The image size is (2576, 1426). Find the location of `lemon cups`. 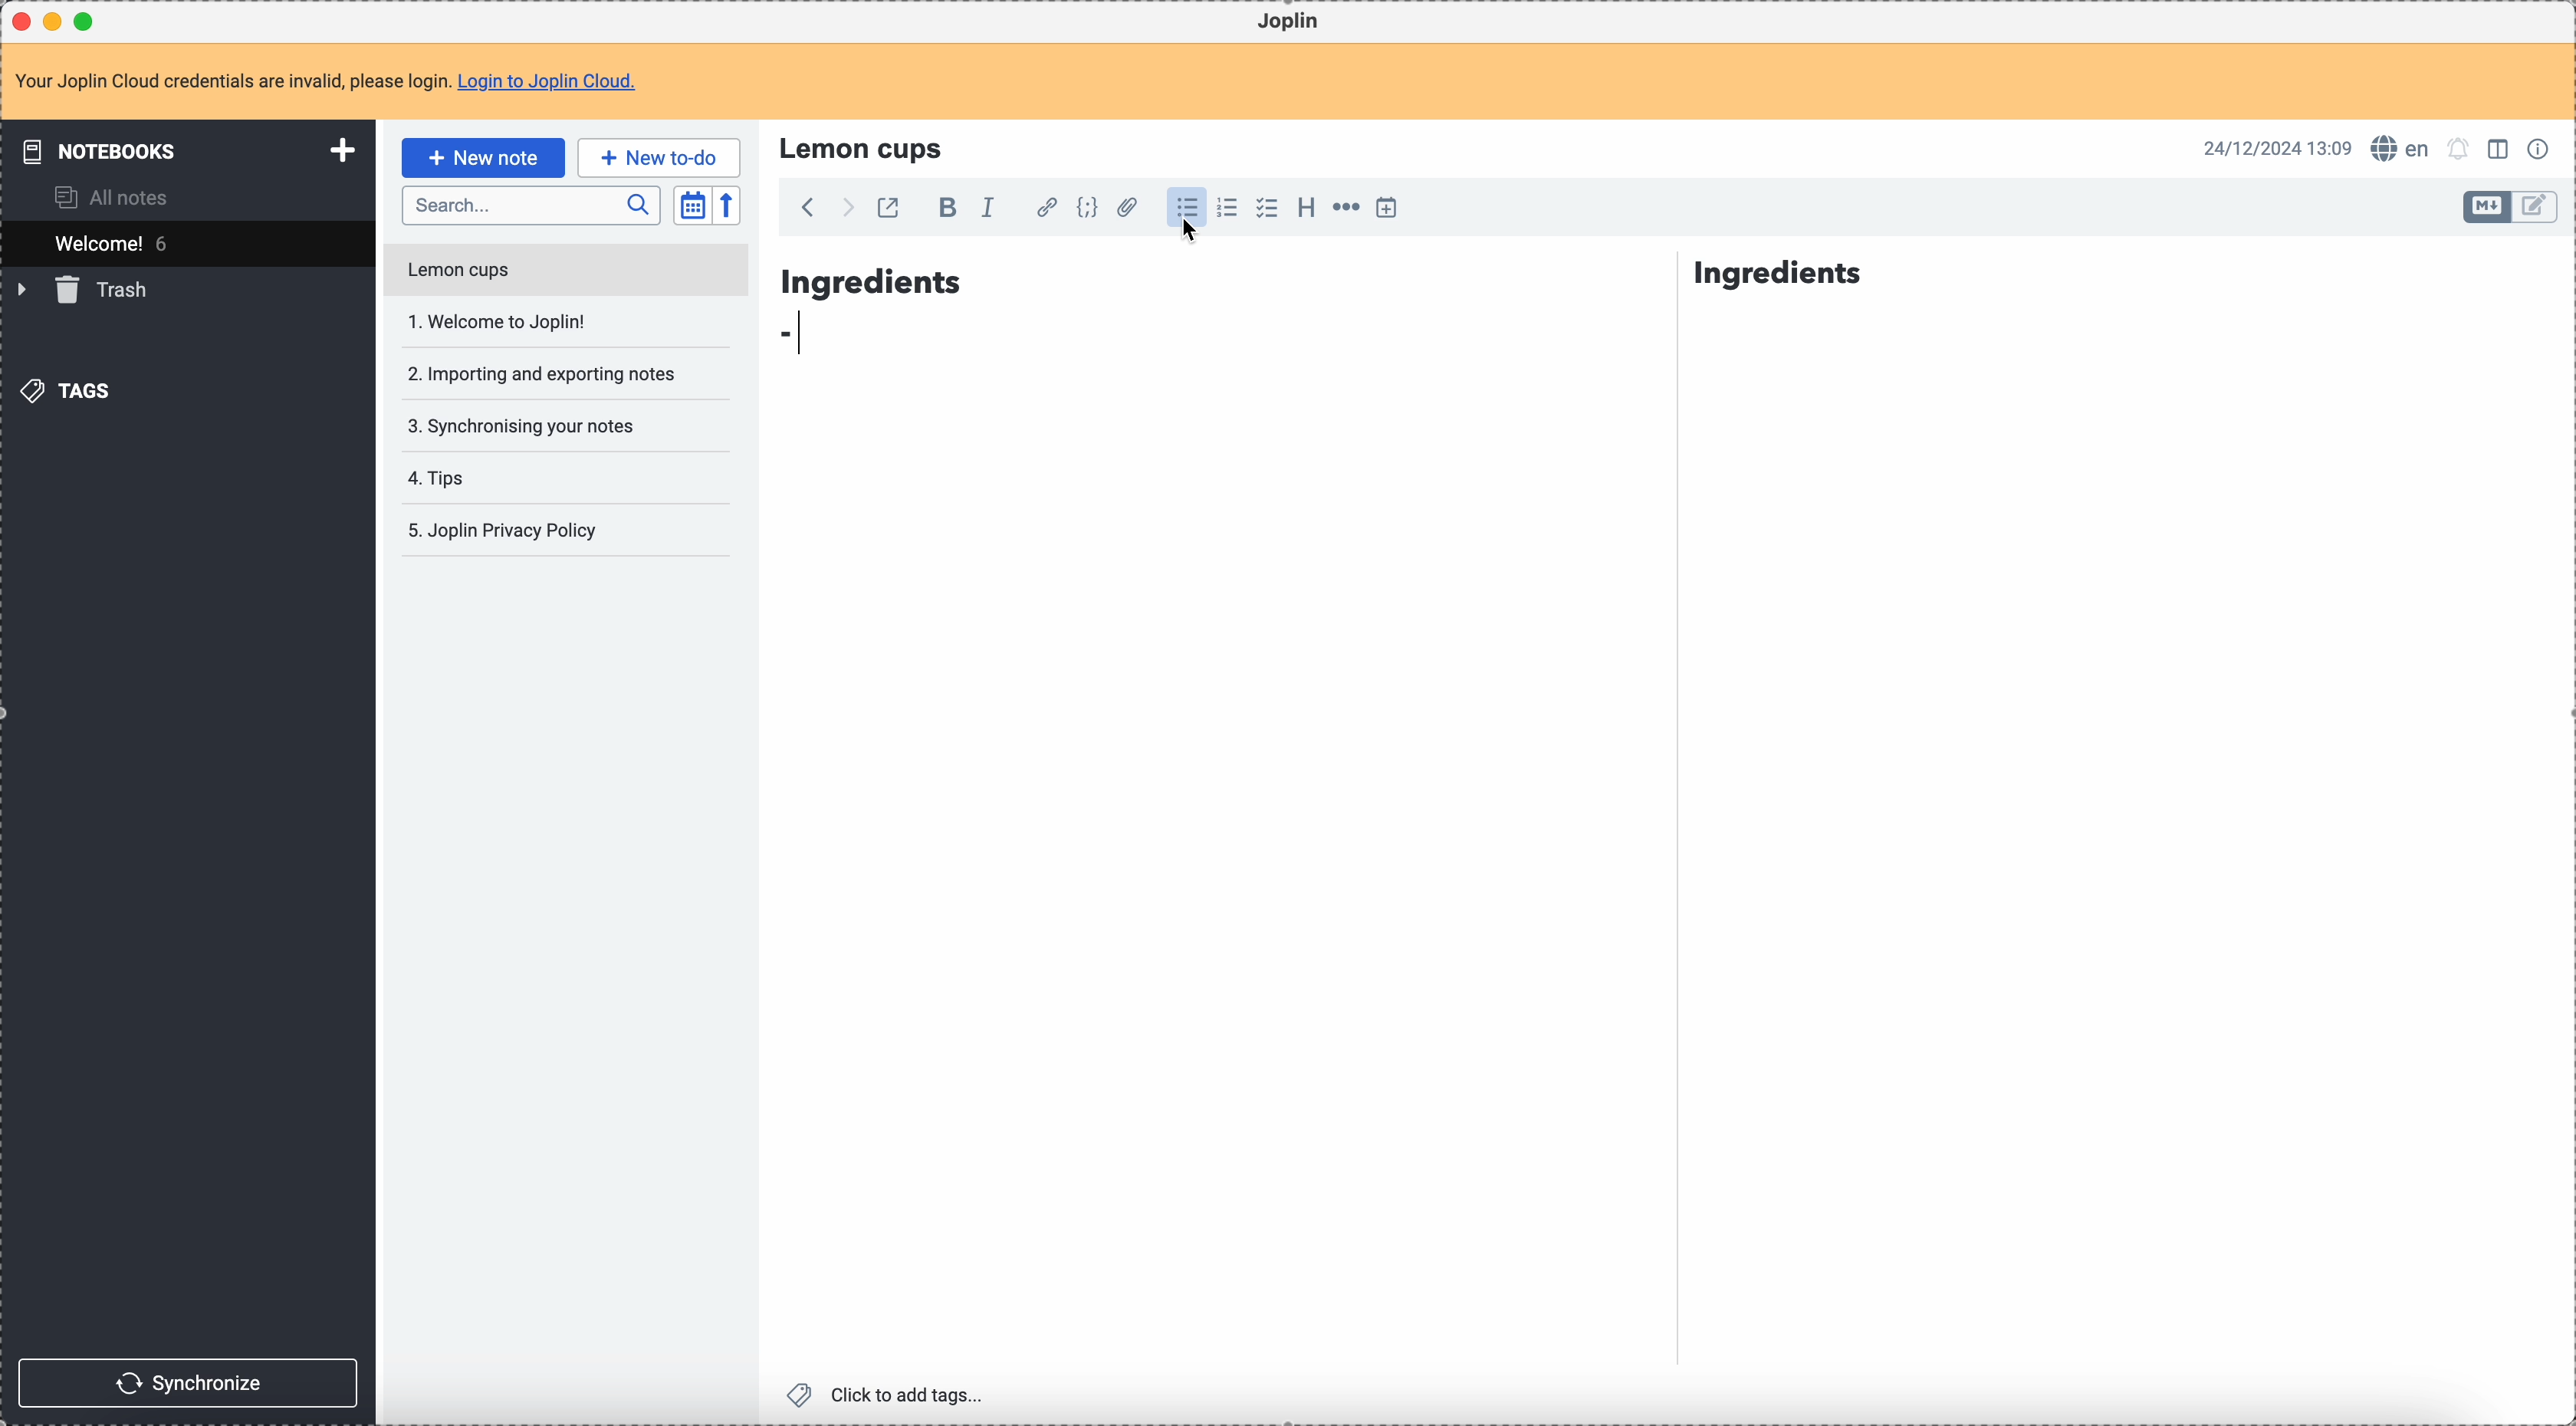

lemon cups is located at coordinates (865, 147).